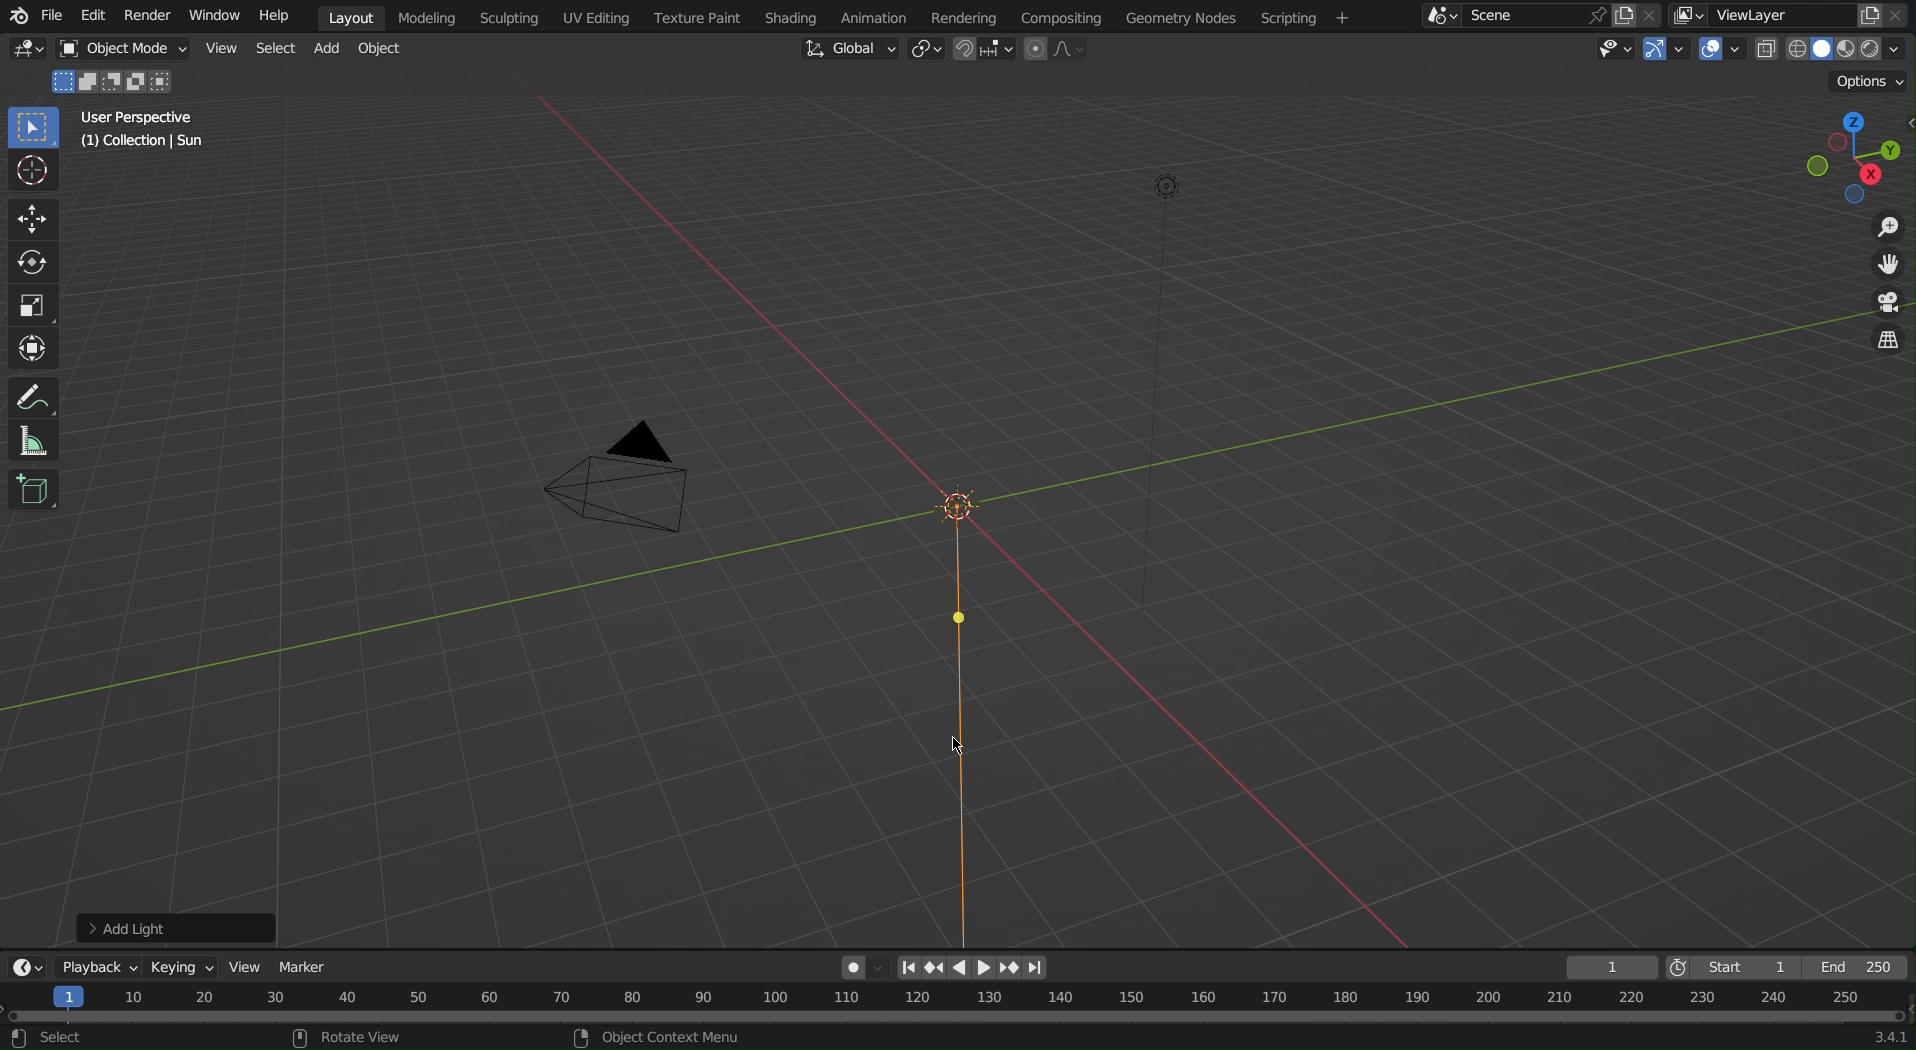 The image size is (1916, 1050). Describe the element at coordinates (957, 966) in the screenshot. I see `pause` at that location.